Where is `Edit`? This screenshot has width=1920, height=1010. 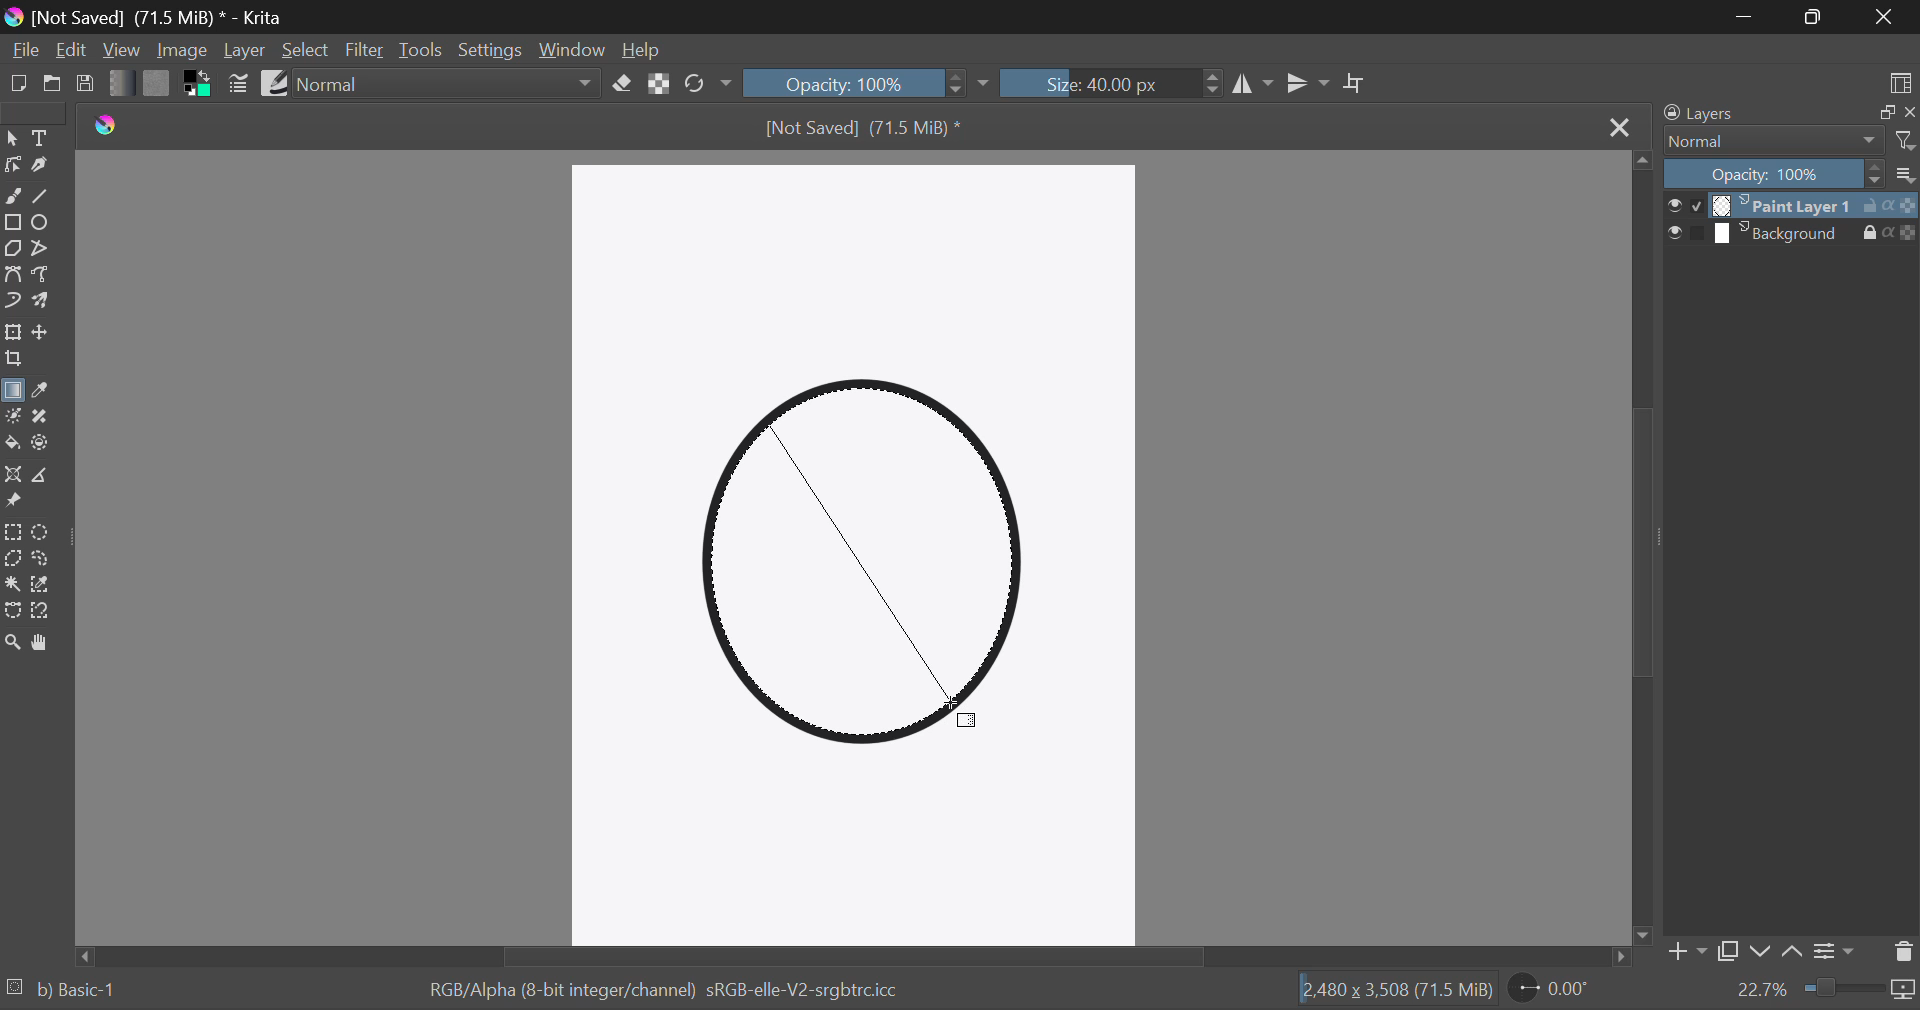 Edit is located at coordinates (70, 48).